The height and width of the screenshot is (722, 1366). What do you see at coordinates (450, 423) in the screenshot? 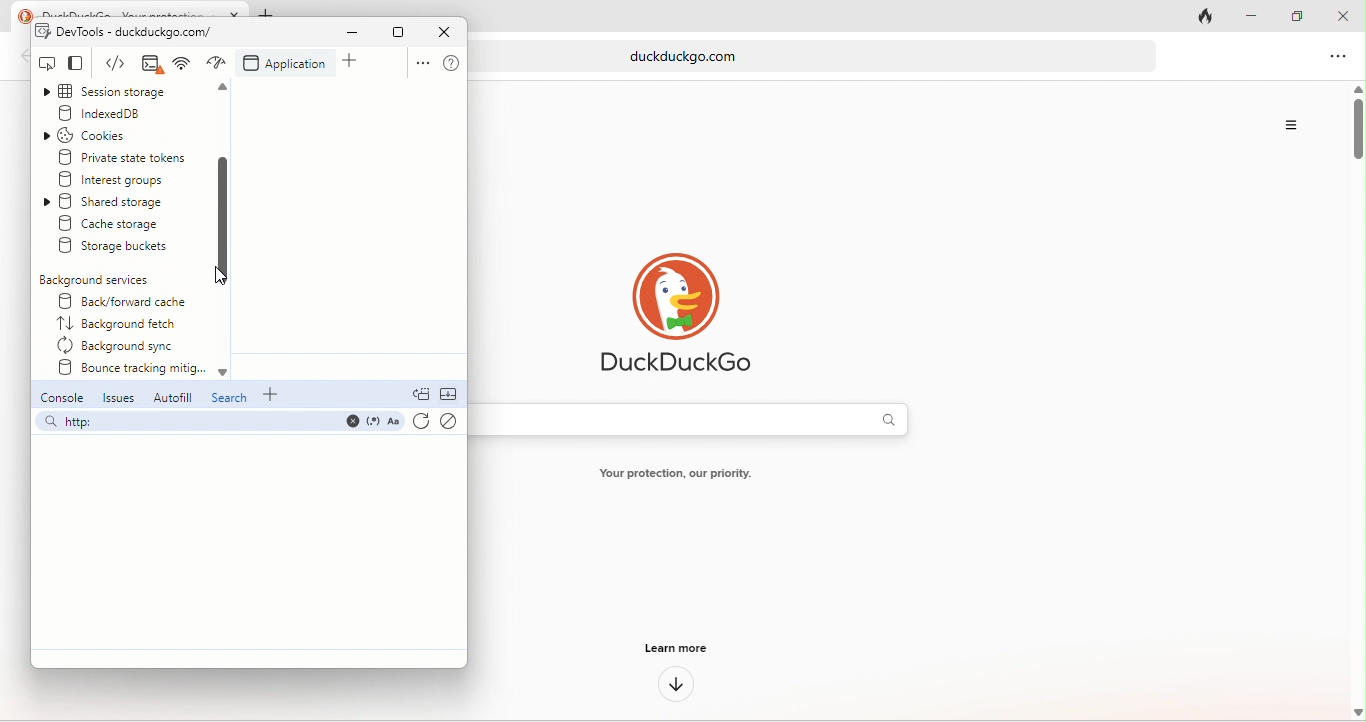
I see `clear` at bounding box center [450, 423].